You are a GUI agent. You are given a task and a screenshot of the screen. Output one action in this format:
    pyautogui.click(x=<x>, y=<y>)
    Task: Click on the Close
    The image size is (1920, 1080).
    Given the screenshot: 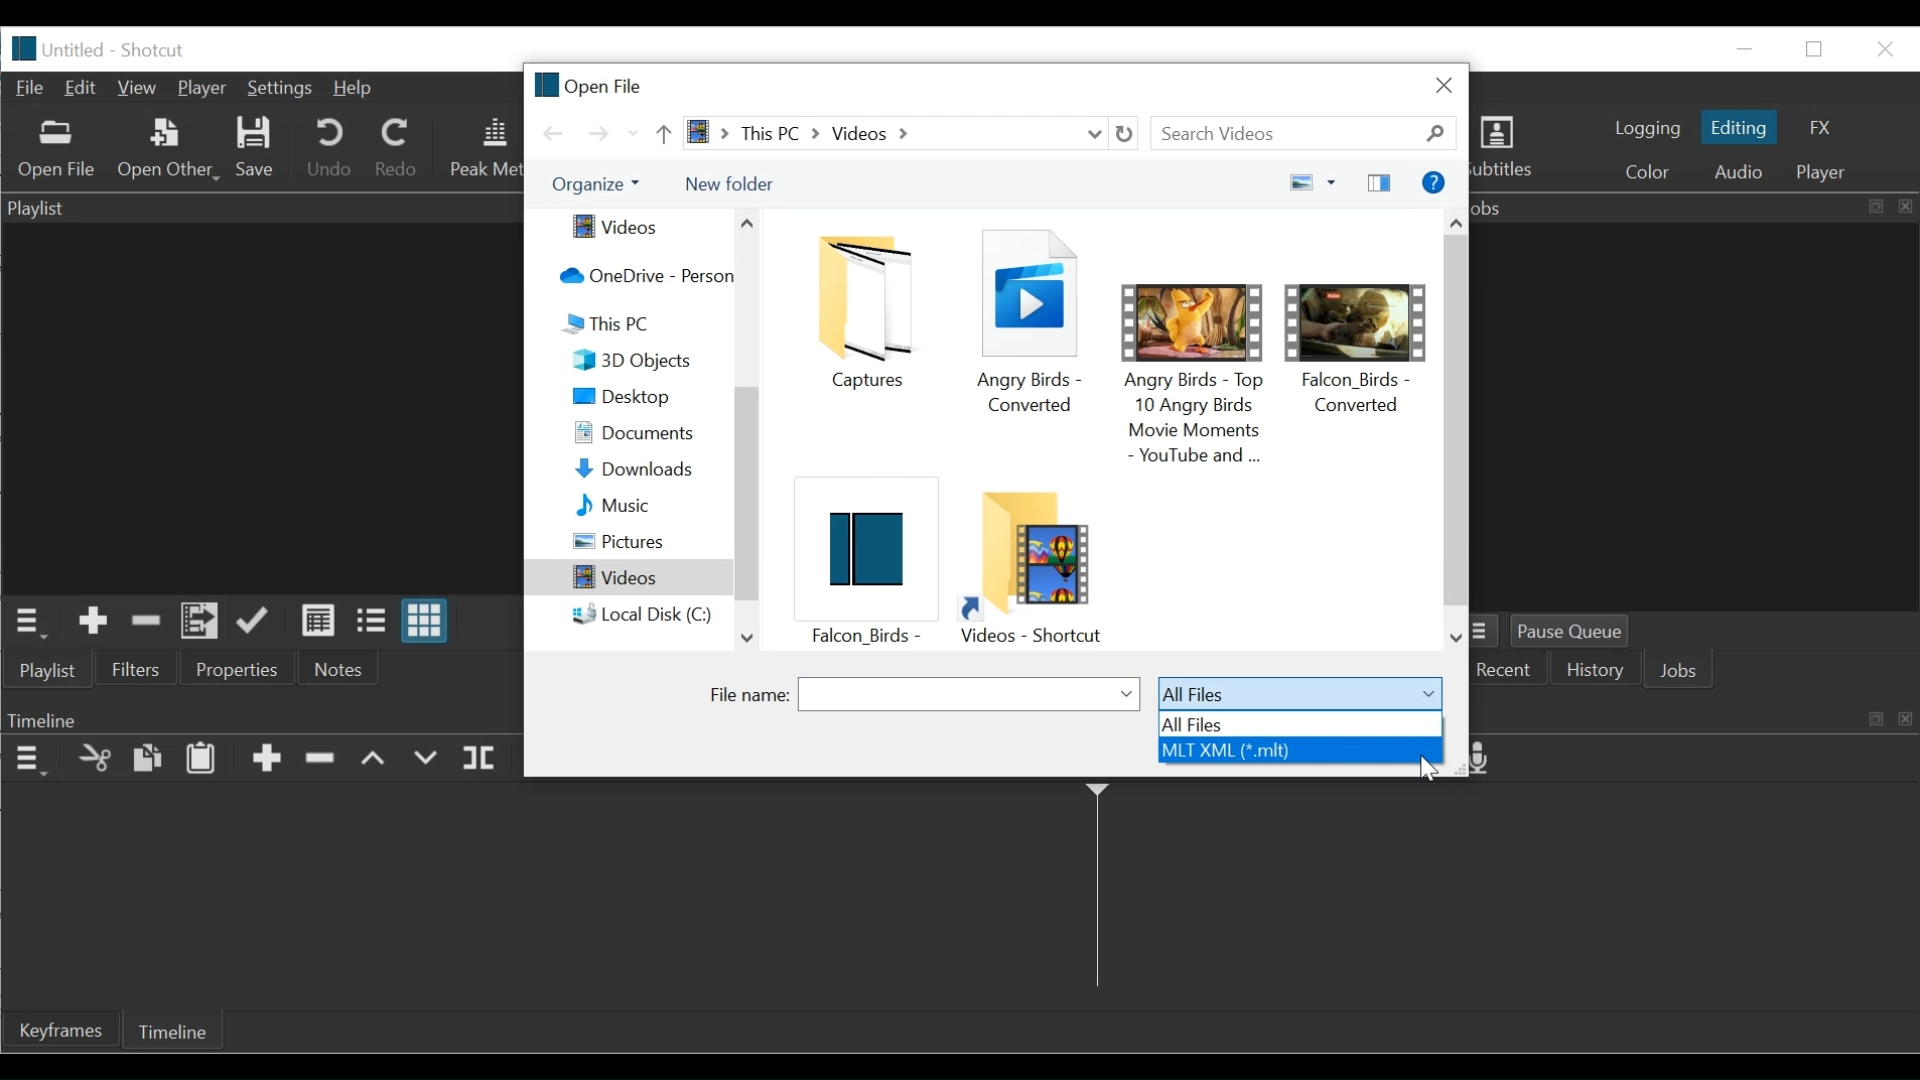 What is the action you would take?
    pyautogui.click(x=1881, y=48)
    